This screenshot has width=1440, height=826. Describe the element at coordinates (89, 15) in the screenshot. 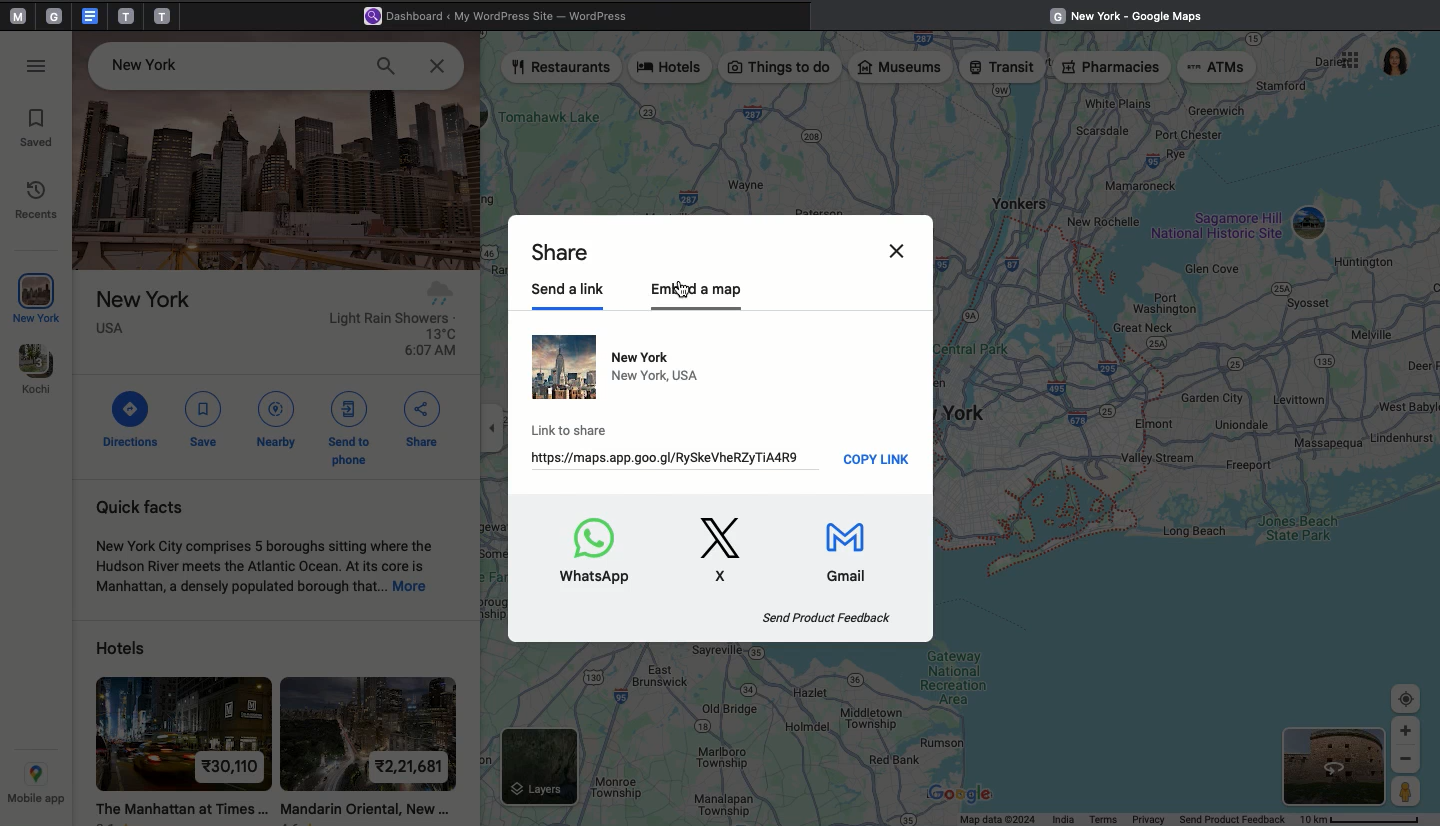

I see `google doc` at that location.